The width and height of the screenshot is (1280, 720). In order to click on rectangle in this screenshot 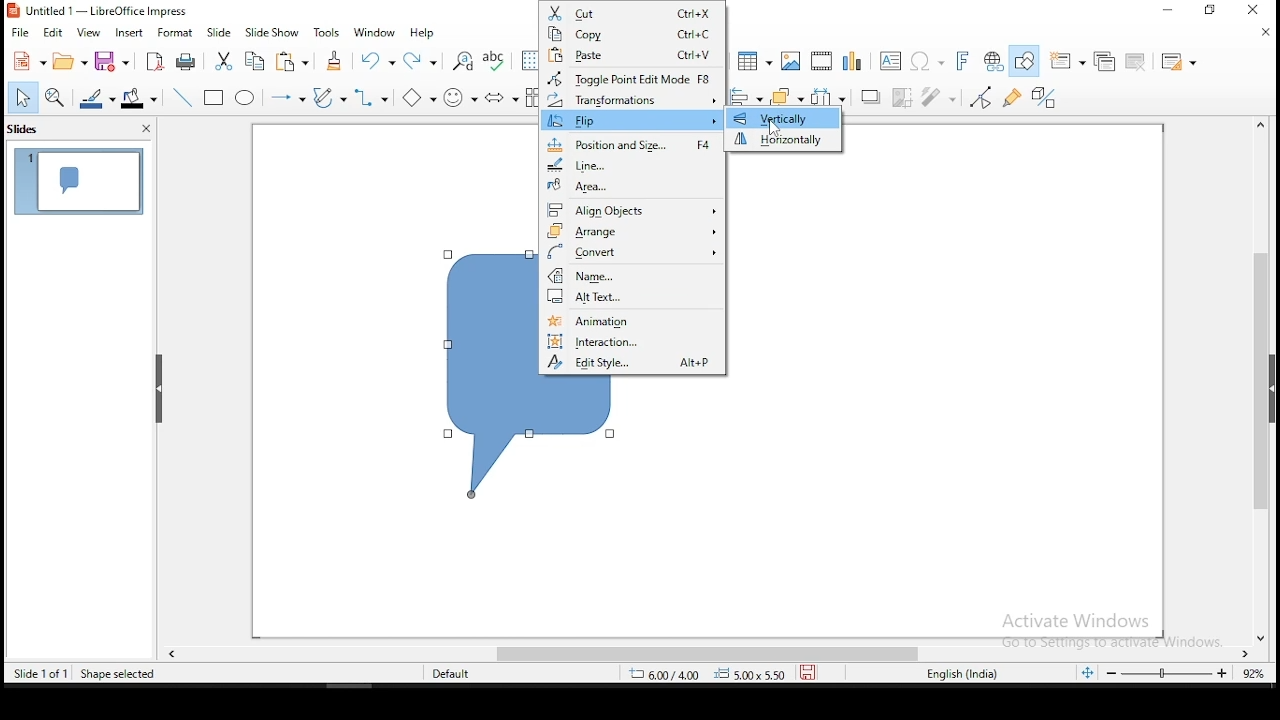, I will do `click(215, 98)`.